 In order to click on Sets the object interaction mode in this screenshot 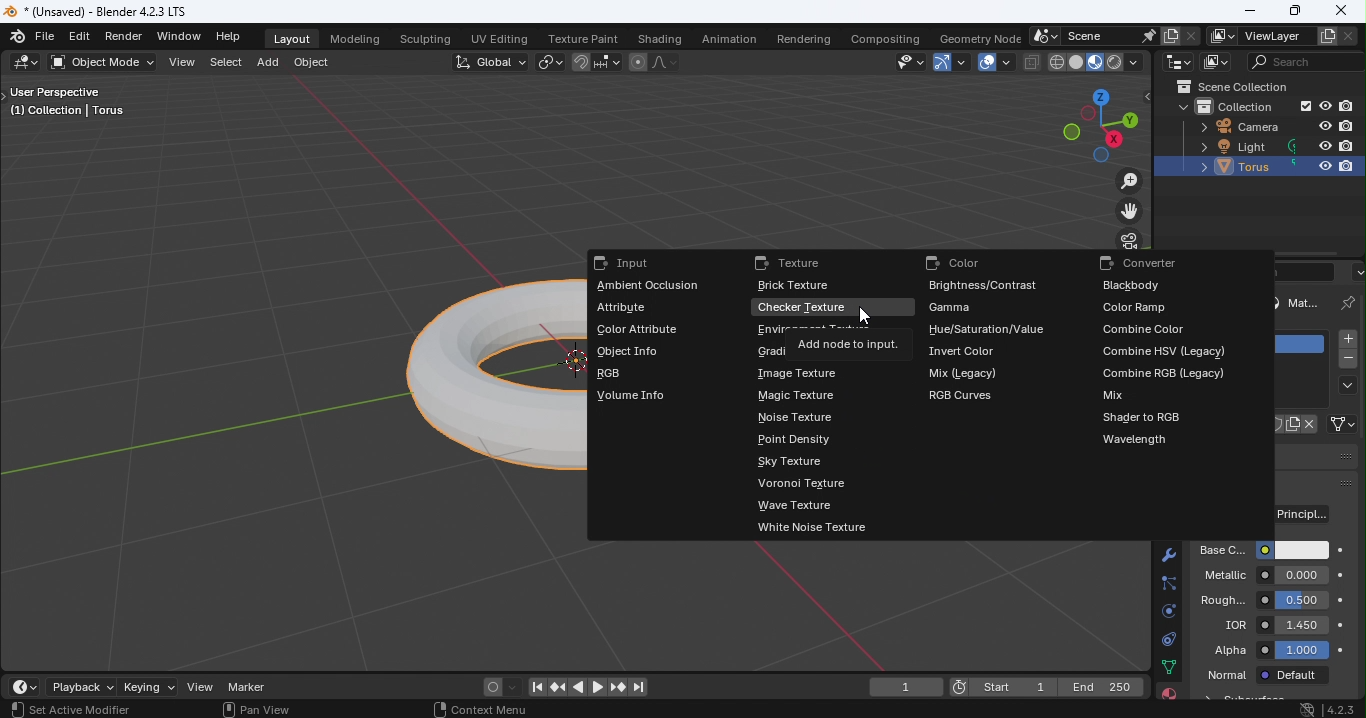, I will do `click(105, 63)`.